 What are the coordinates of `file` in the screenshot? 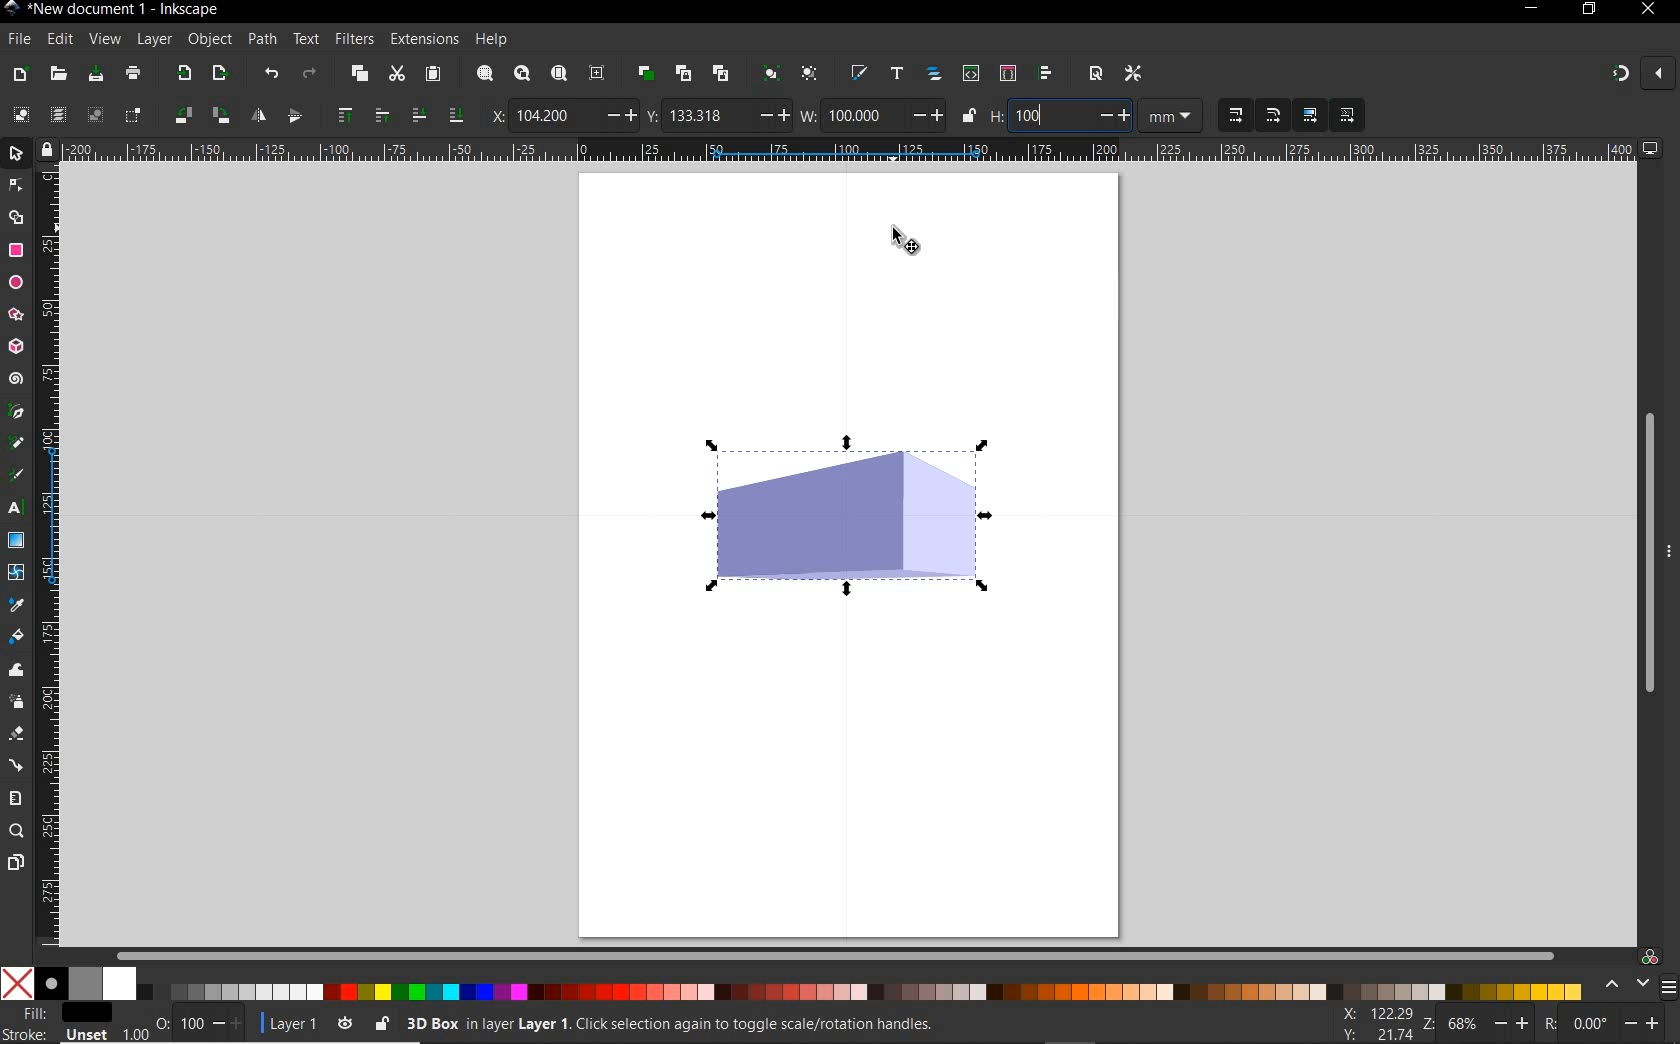 It's located at (19, 40).